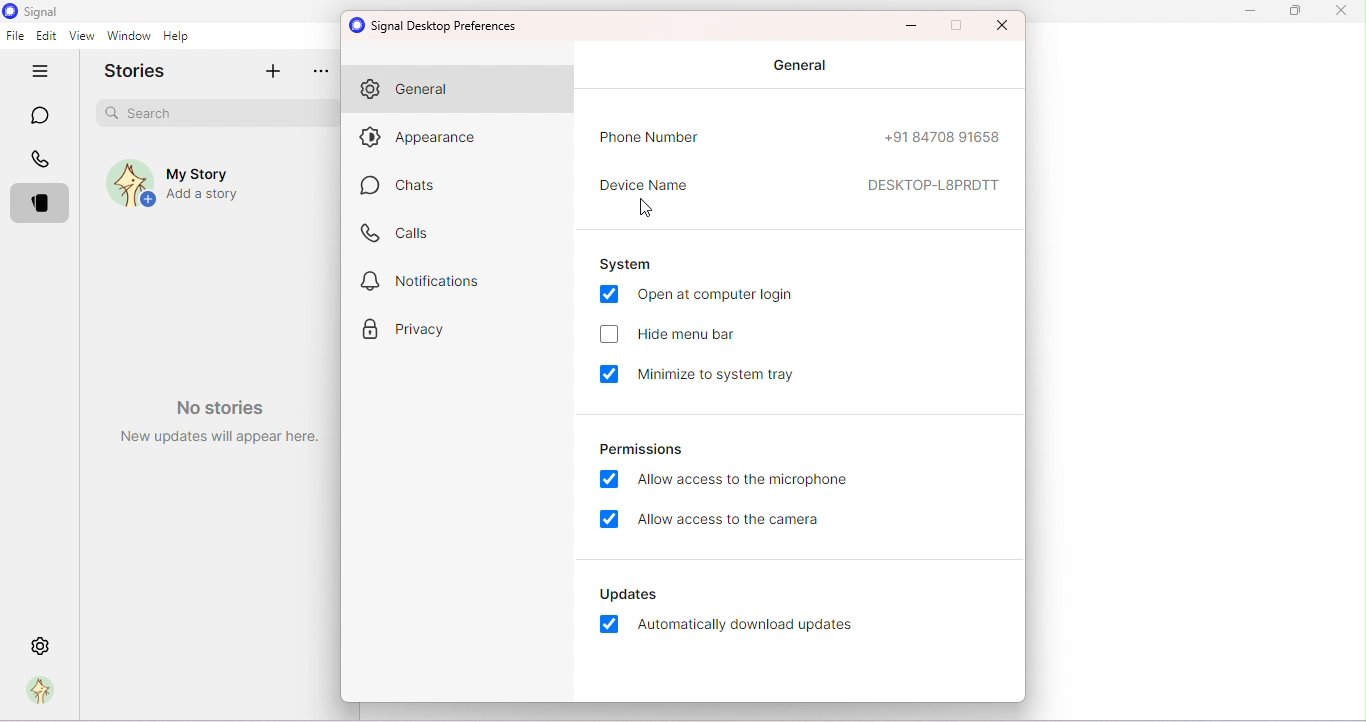  Describe the element at coordinates (396, 188) in the screenshot. I see `Chats` at that location.